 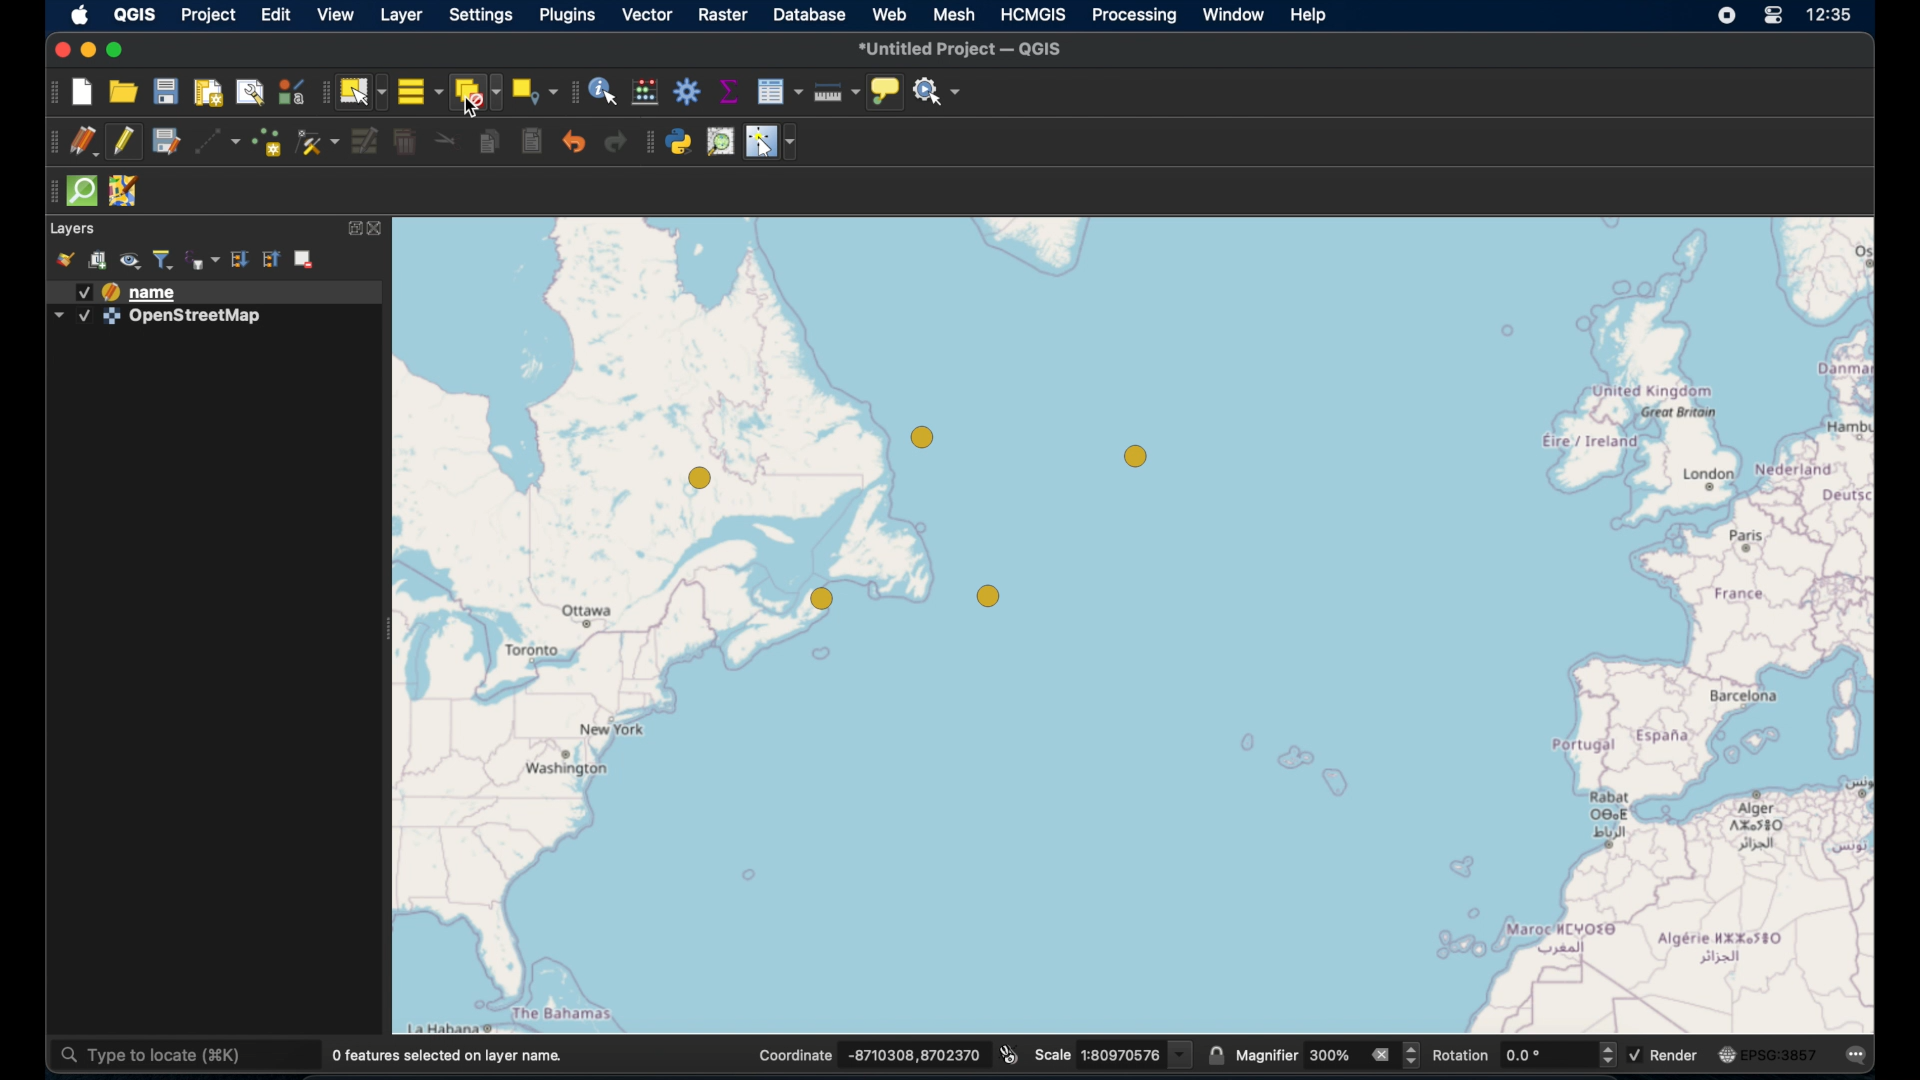 I want to click on screen recorder, so click(x=1727, y=17).